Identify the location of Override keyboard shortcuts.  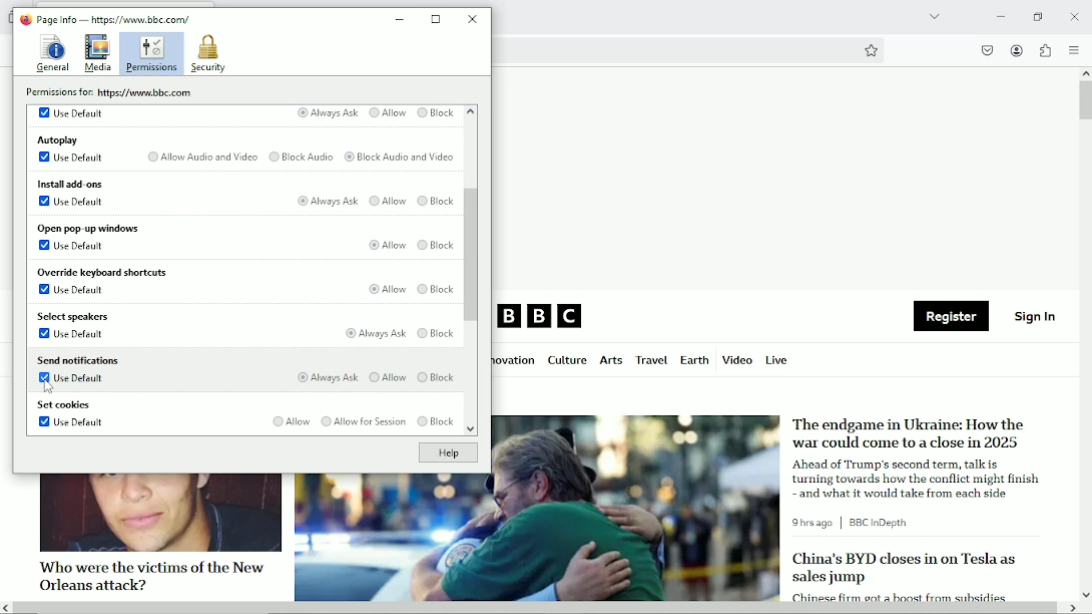
(101, 273).